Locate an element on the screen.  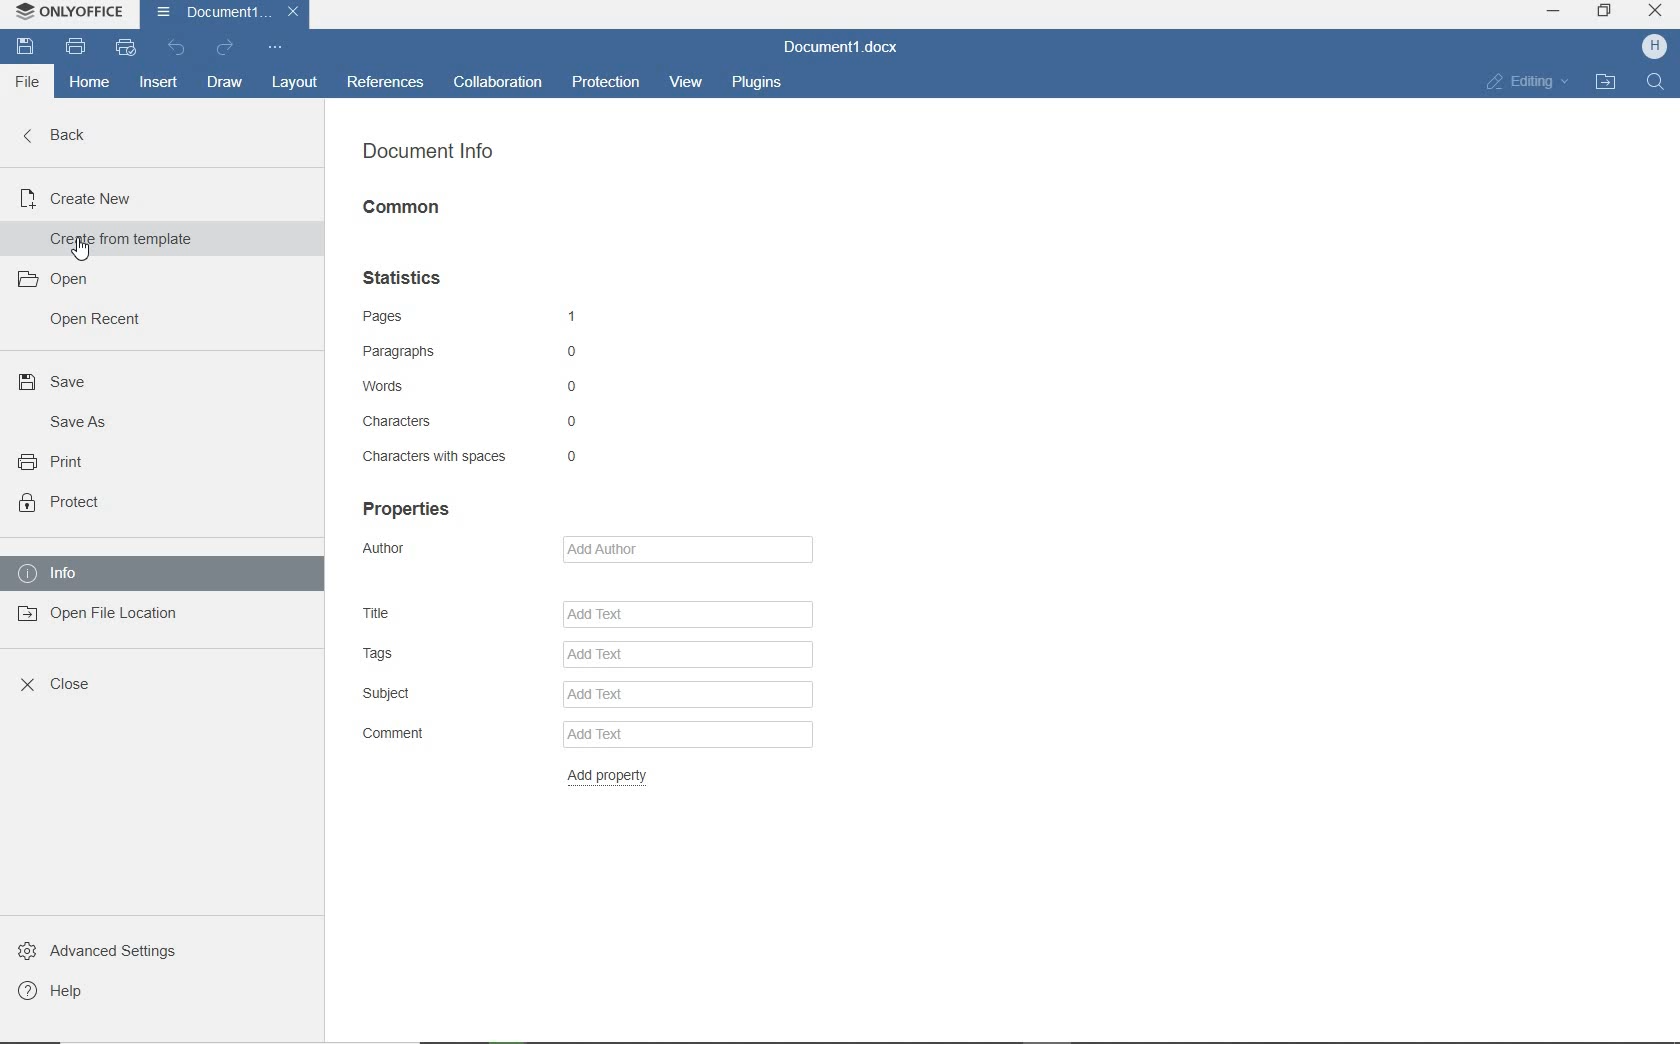
statistics is located at coordinates (411, 276).